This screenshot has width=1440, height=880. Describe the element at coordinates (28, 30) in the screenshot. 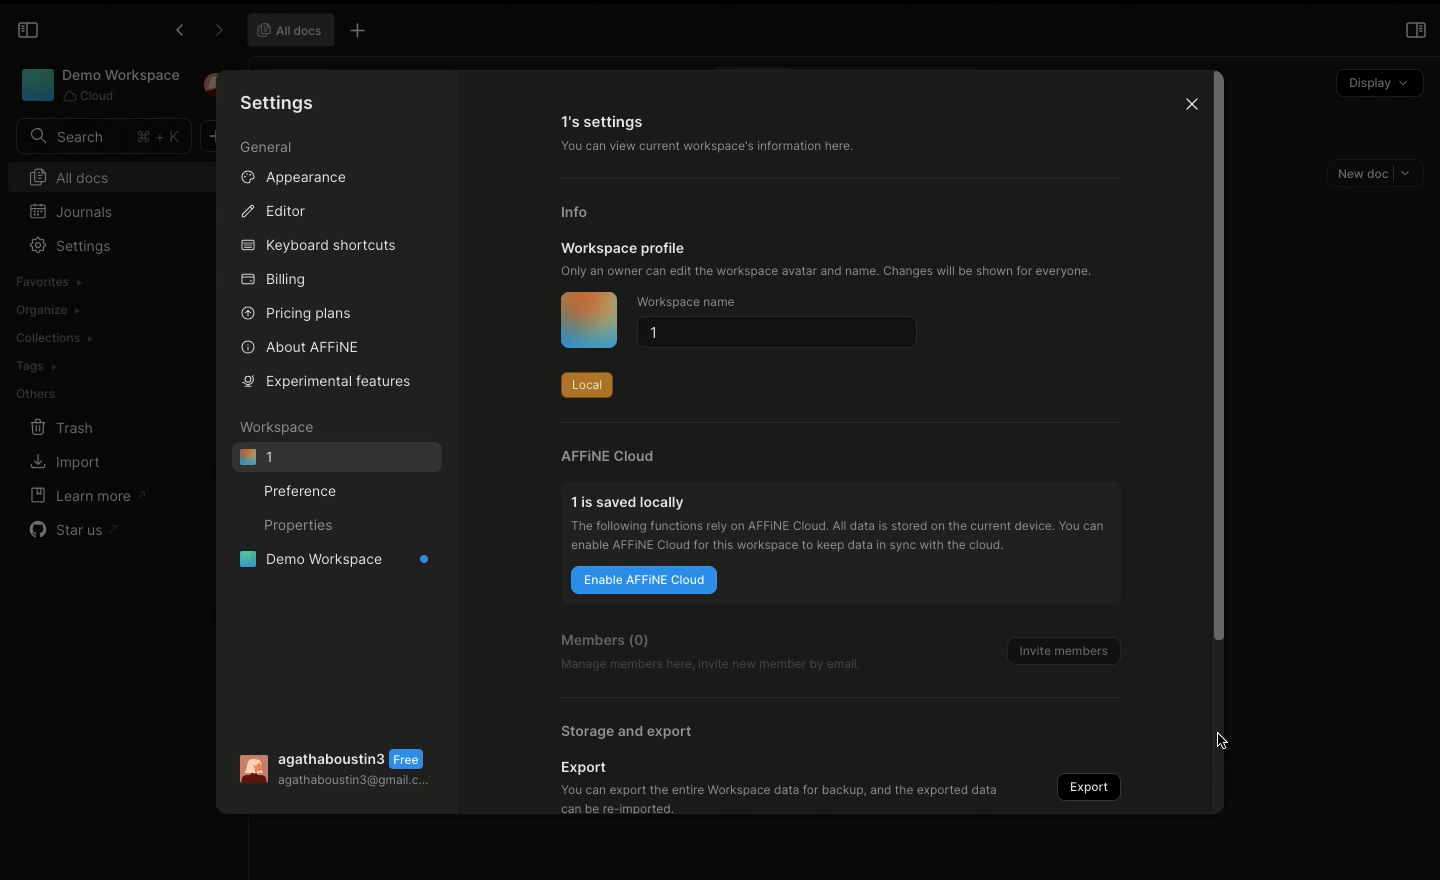

I see `Collapse sidebar` at that location.